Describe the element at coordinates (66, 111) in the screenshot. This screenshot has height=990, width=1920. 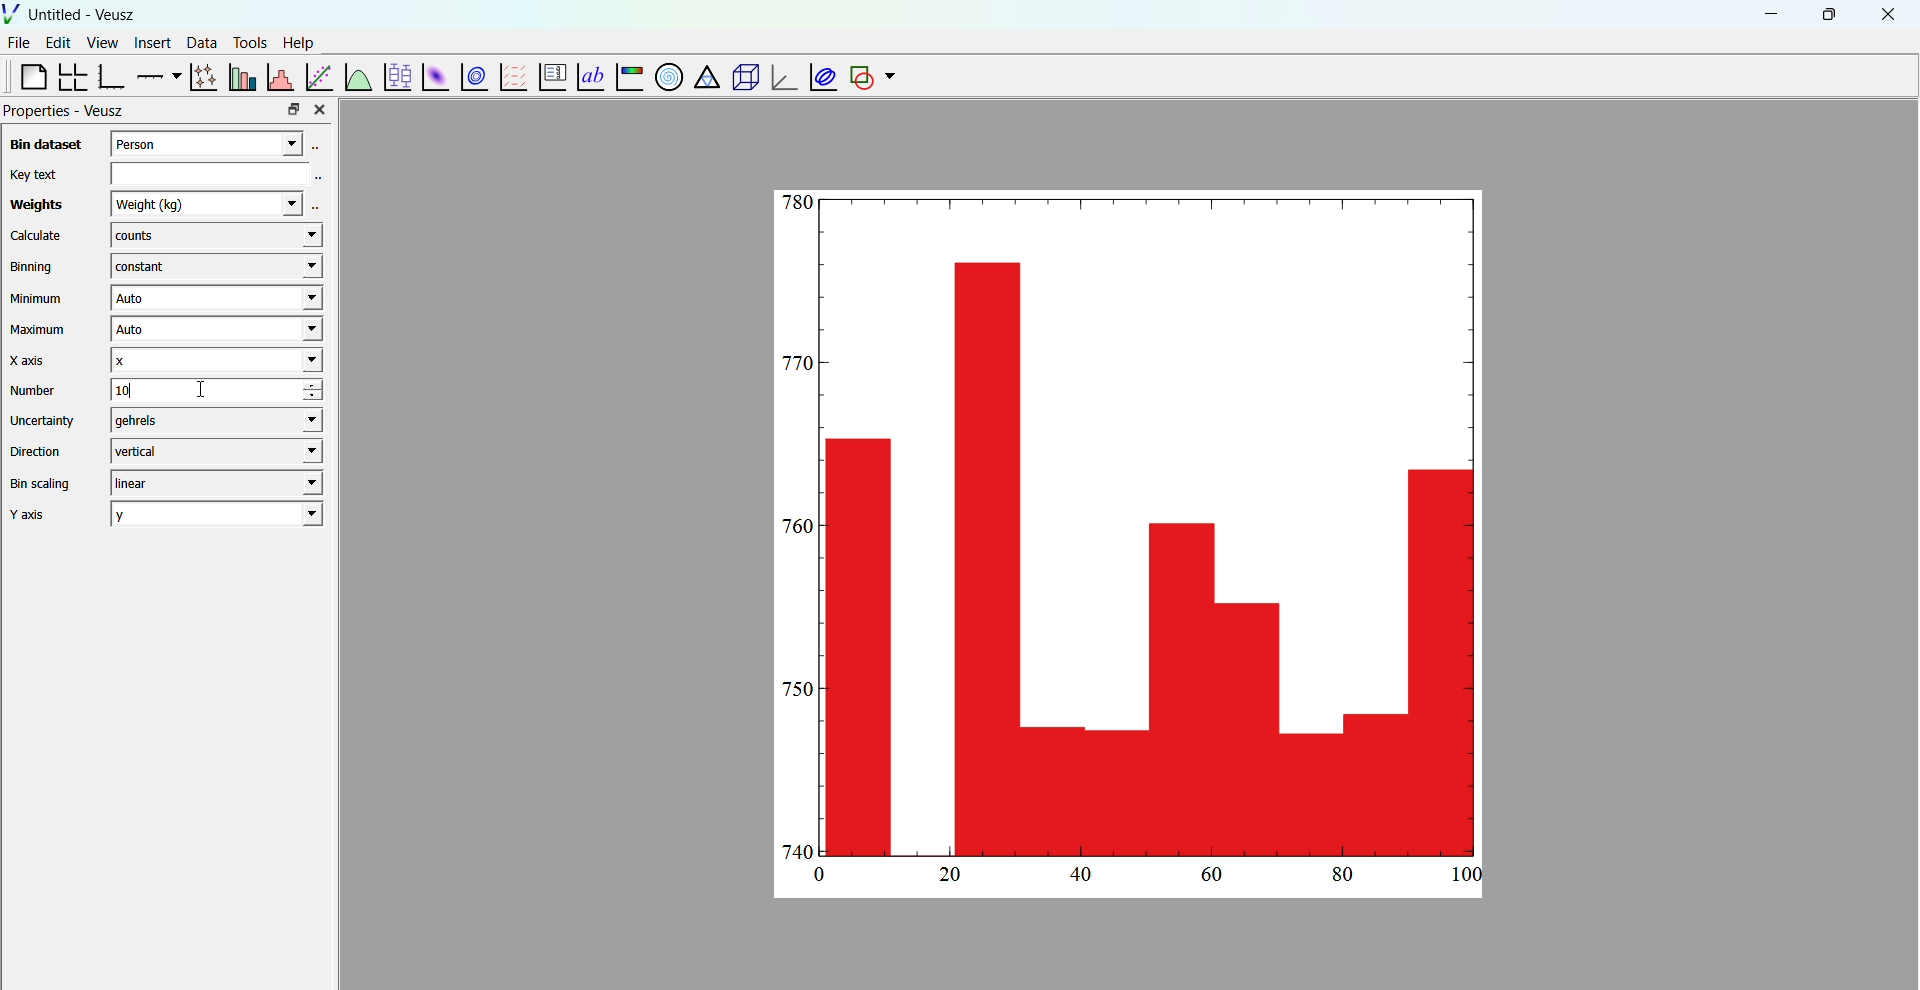
I see `Properties - Veusz` at that location.